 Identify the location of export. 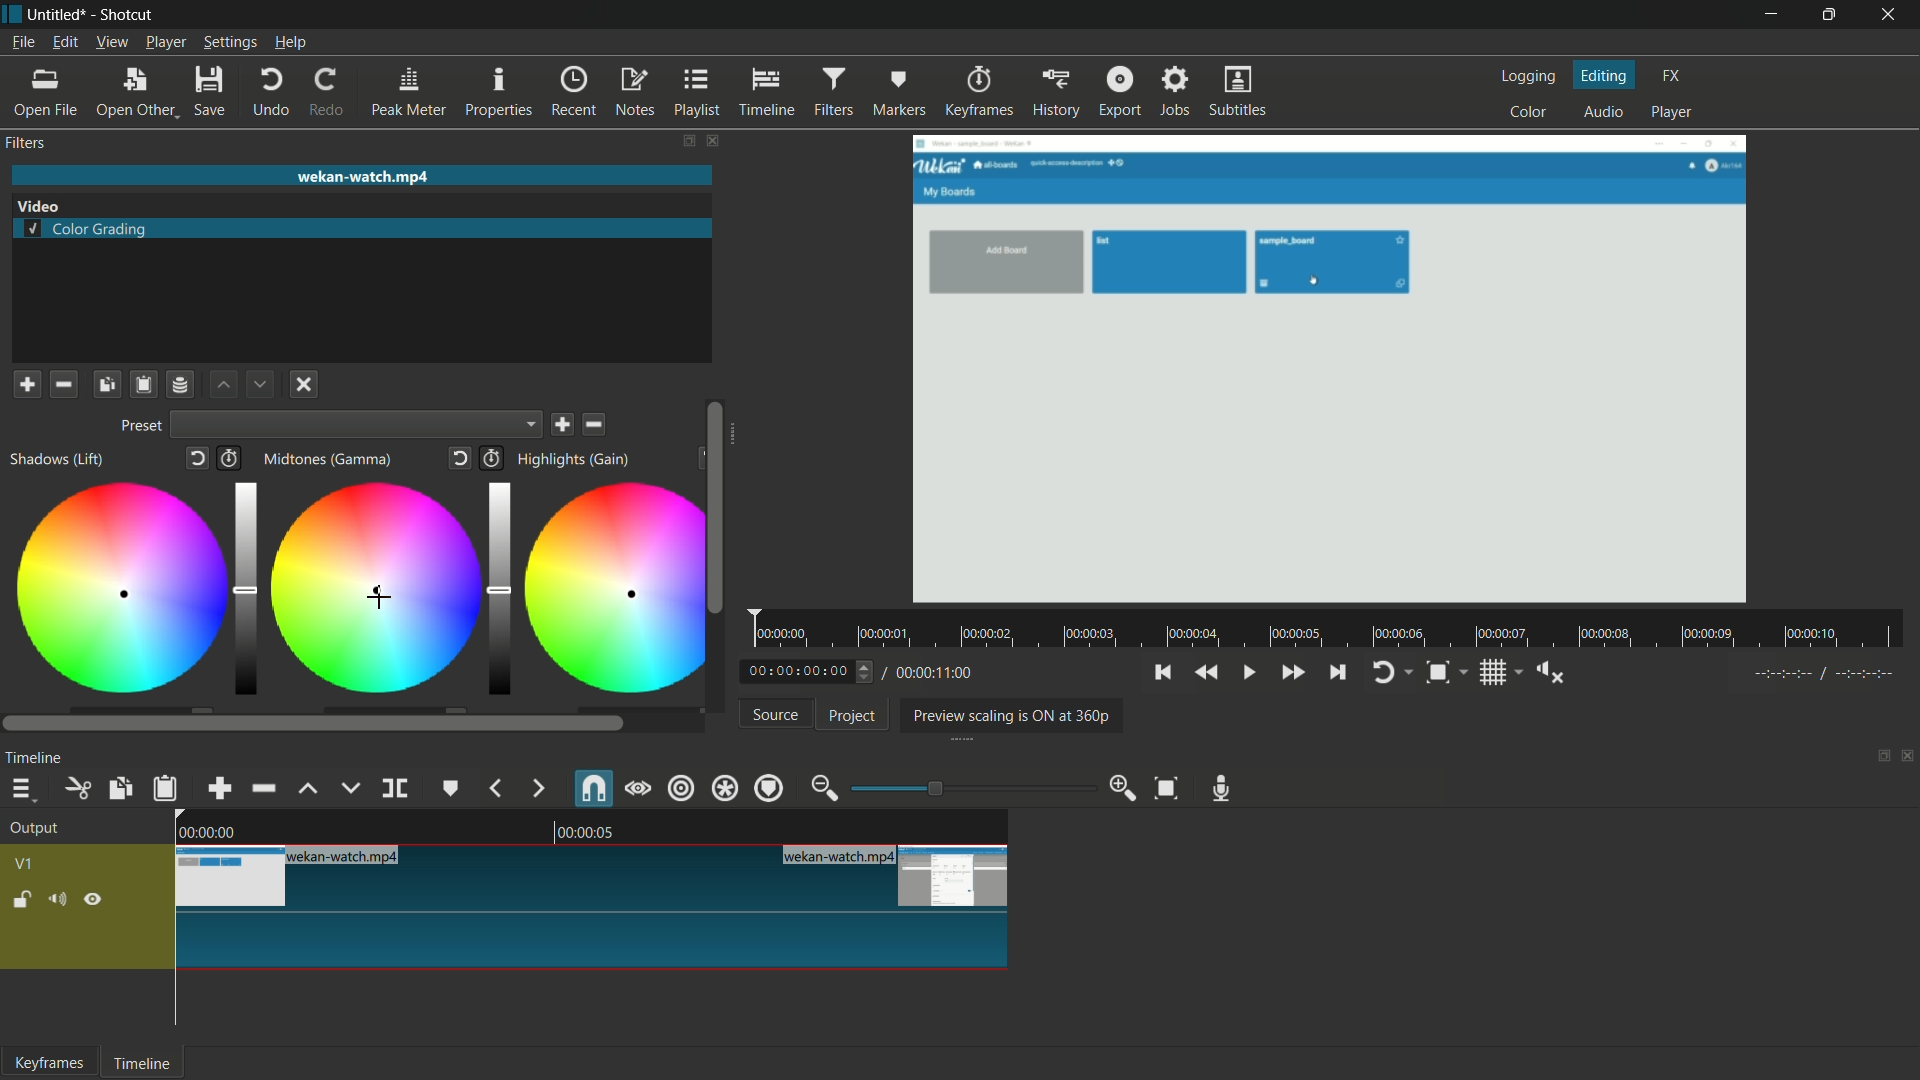
(1121, 93).